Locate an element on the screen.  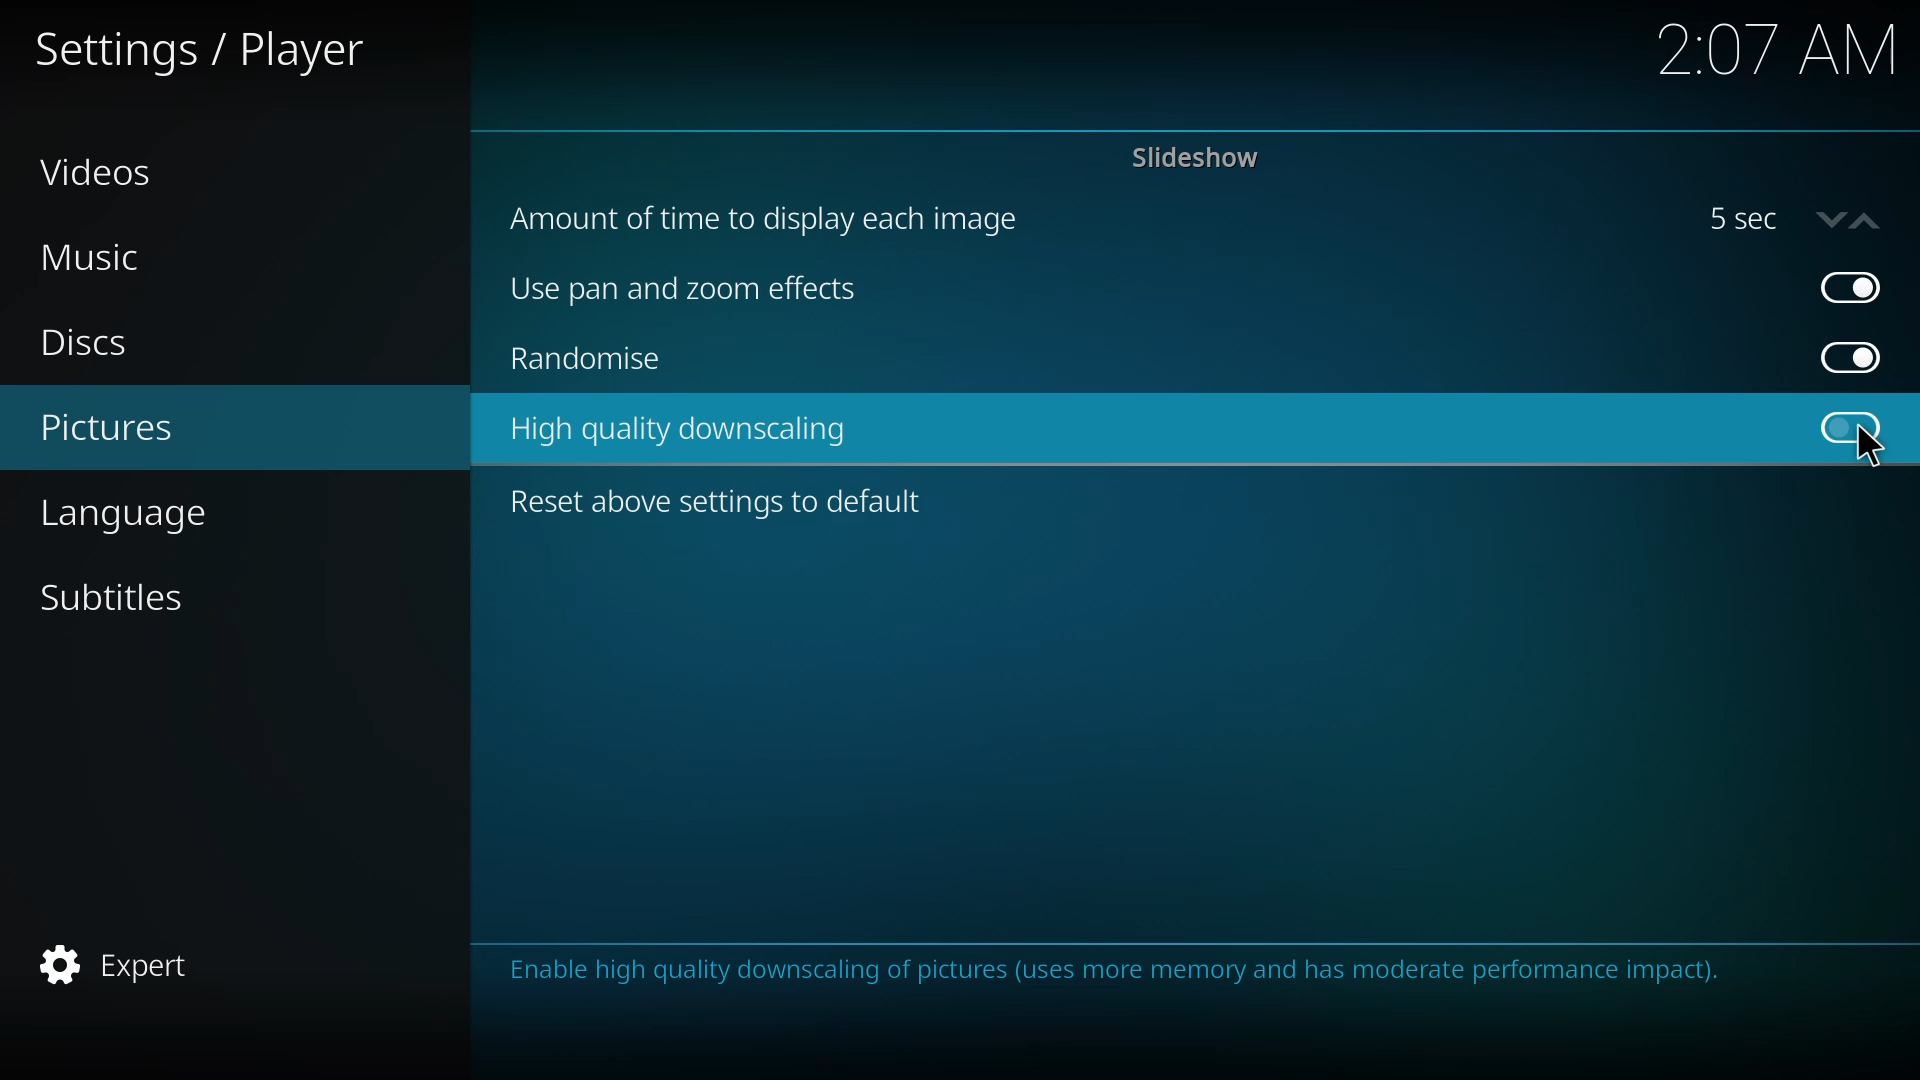
time is located at coordinates (1780, 51).